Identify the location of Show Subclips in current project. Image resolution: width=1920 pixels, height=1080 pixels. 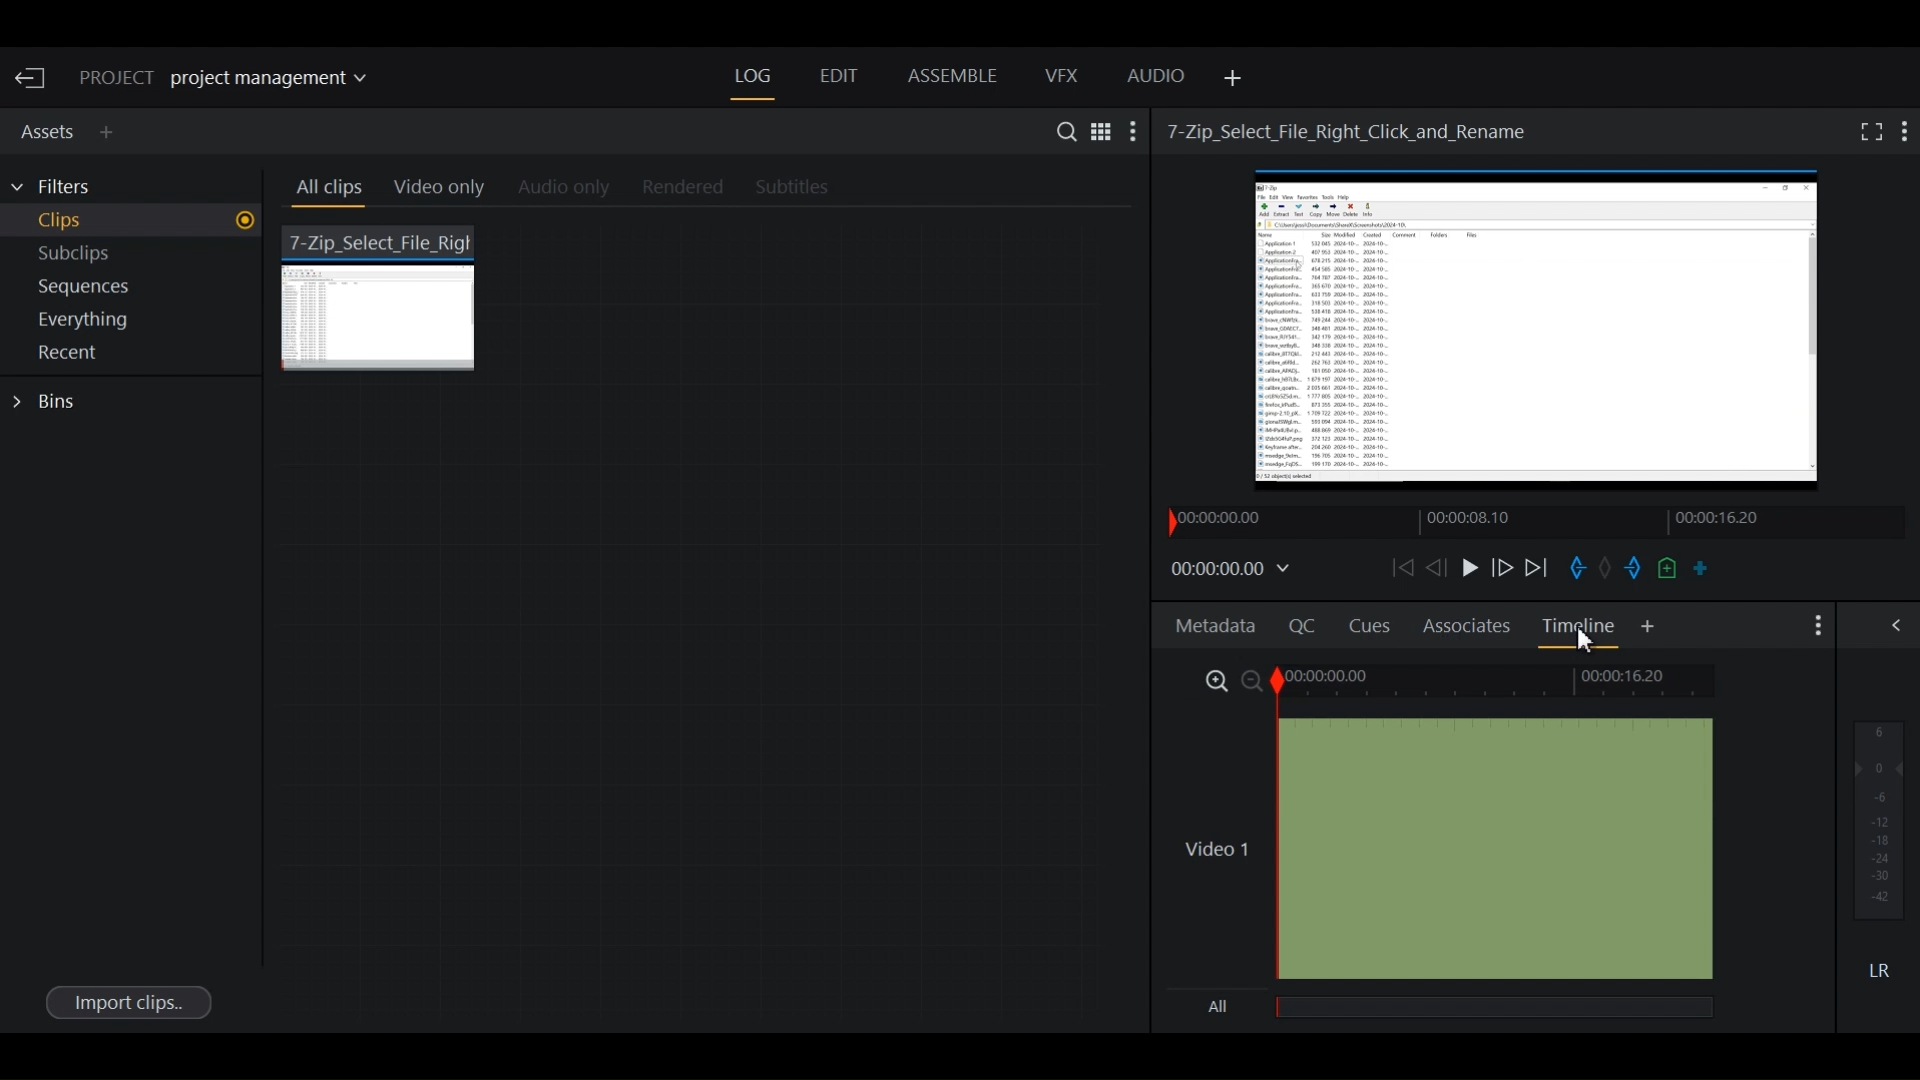
(136, 257).